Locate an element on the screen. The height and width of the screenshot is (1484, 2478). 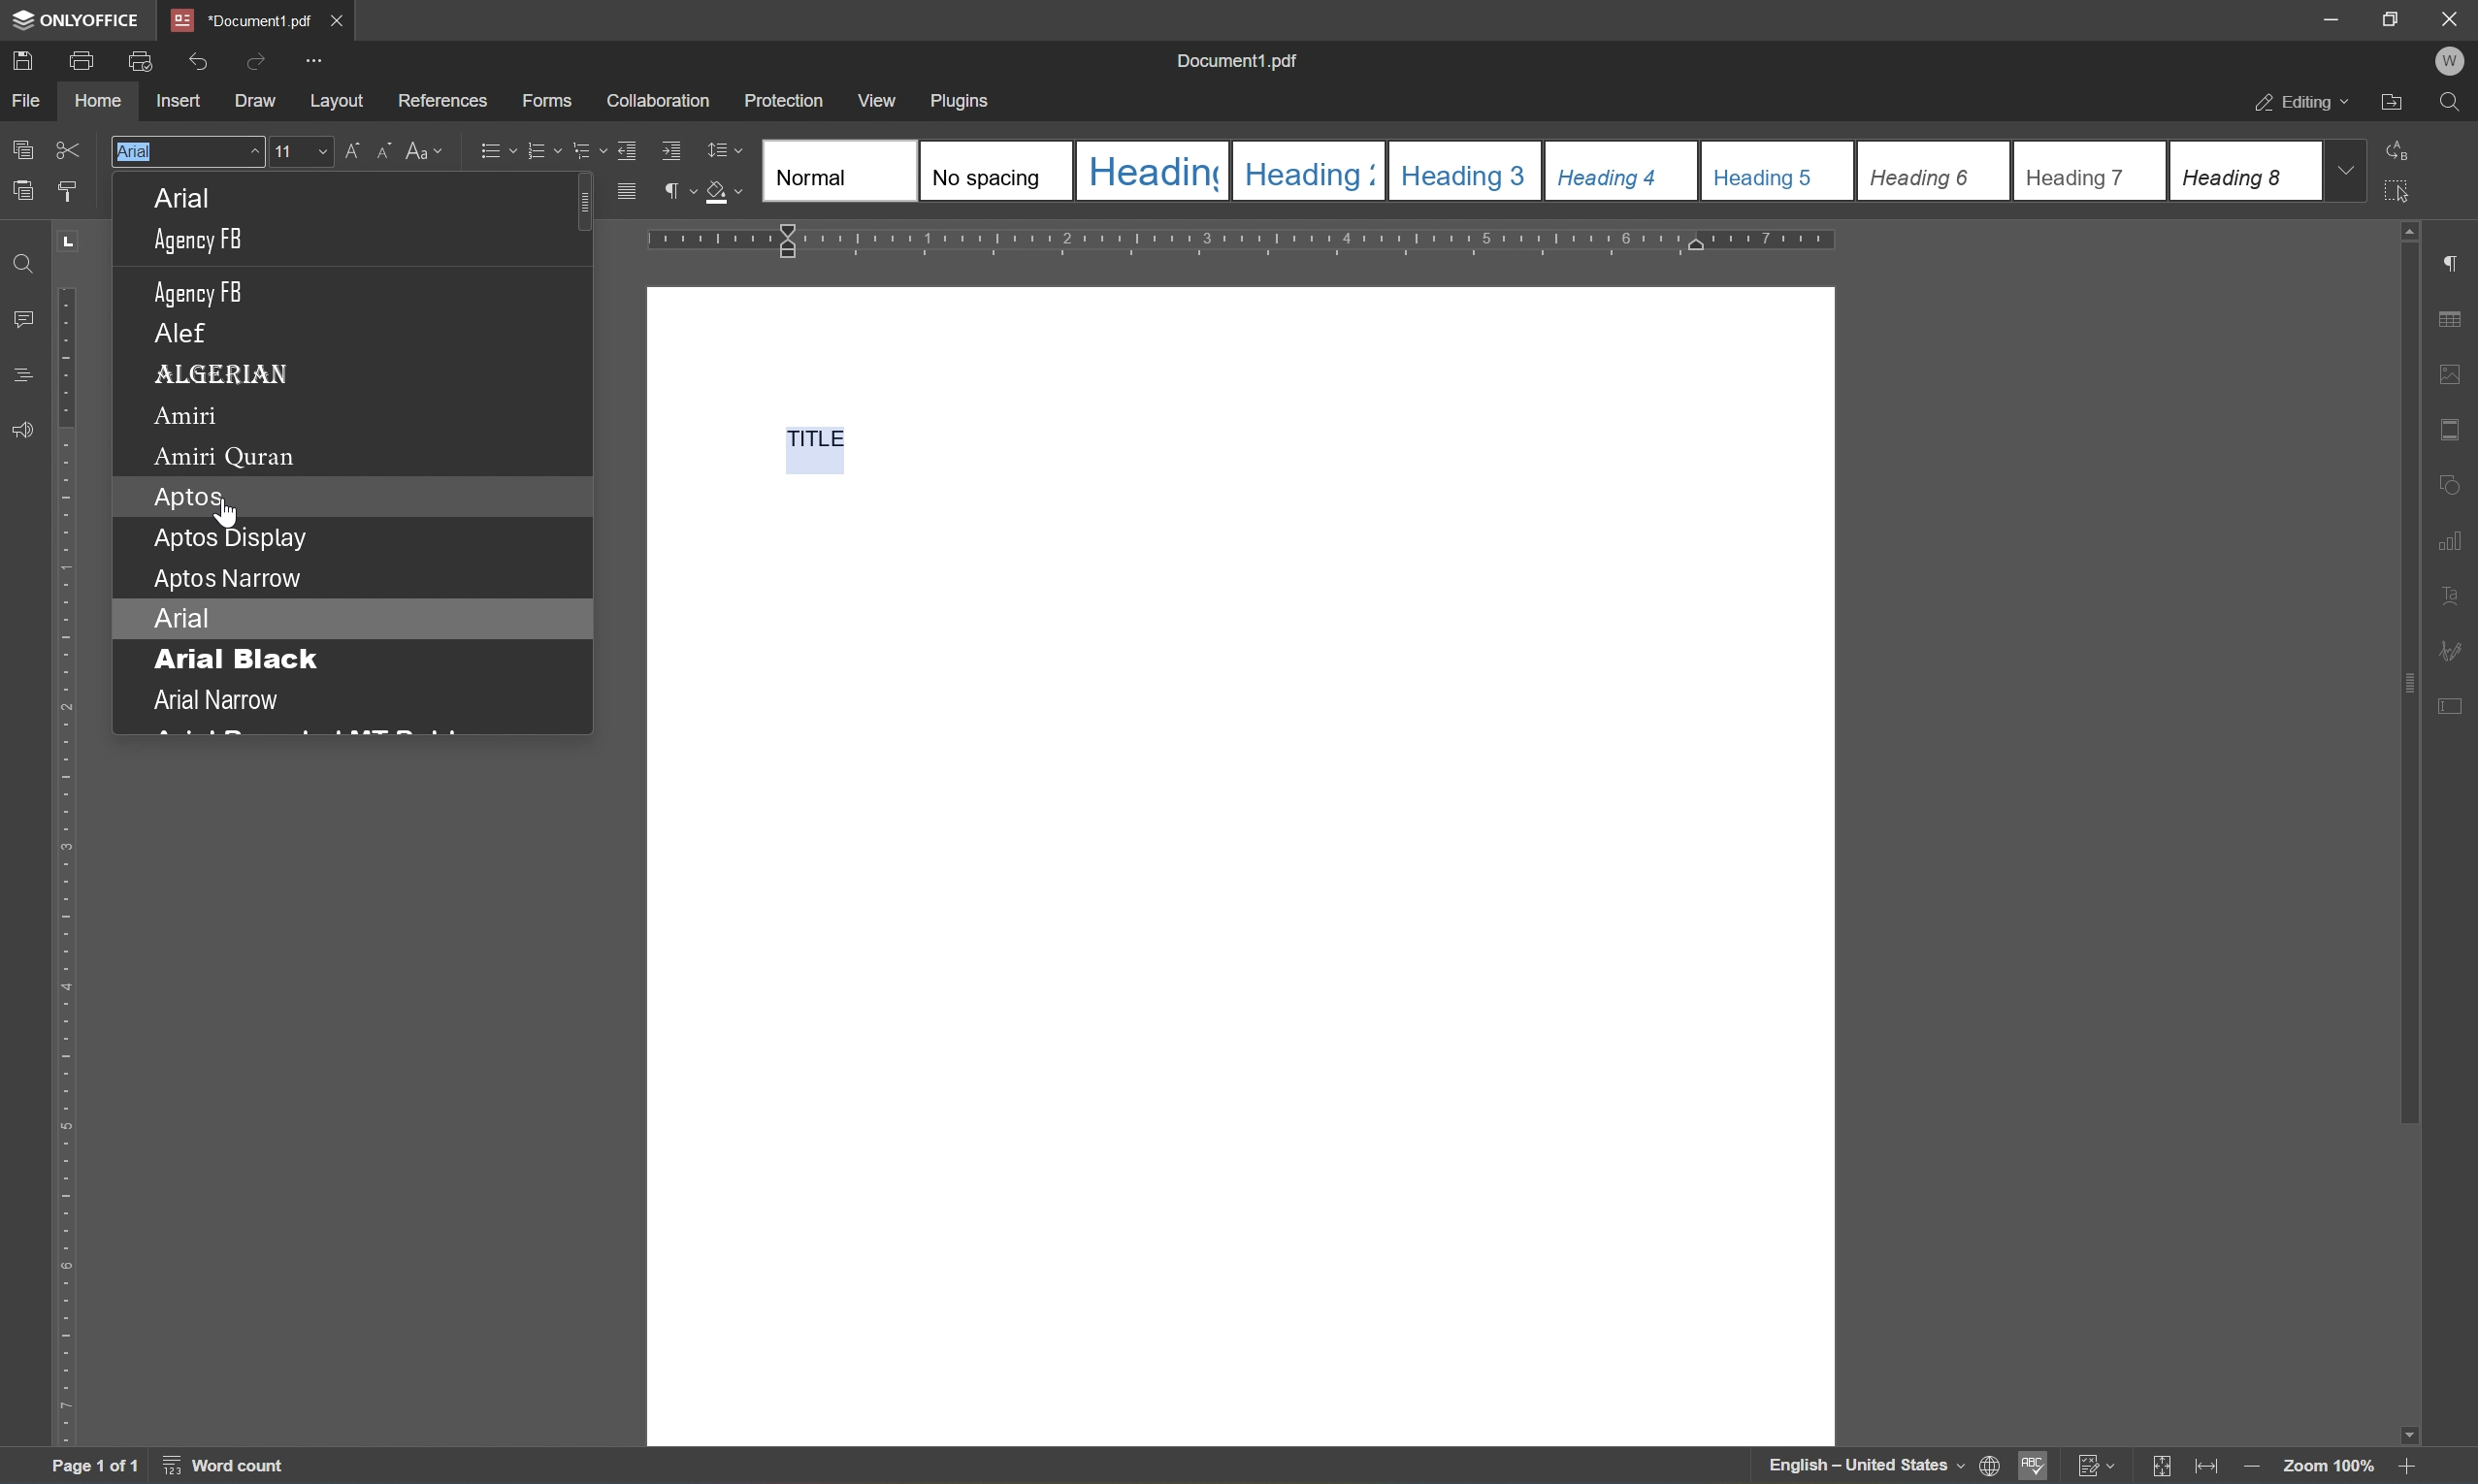
quick print is located at coordinates (140, 61).